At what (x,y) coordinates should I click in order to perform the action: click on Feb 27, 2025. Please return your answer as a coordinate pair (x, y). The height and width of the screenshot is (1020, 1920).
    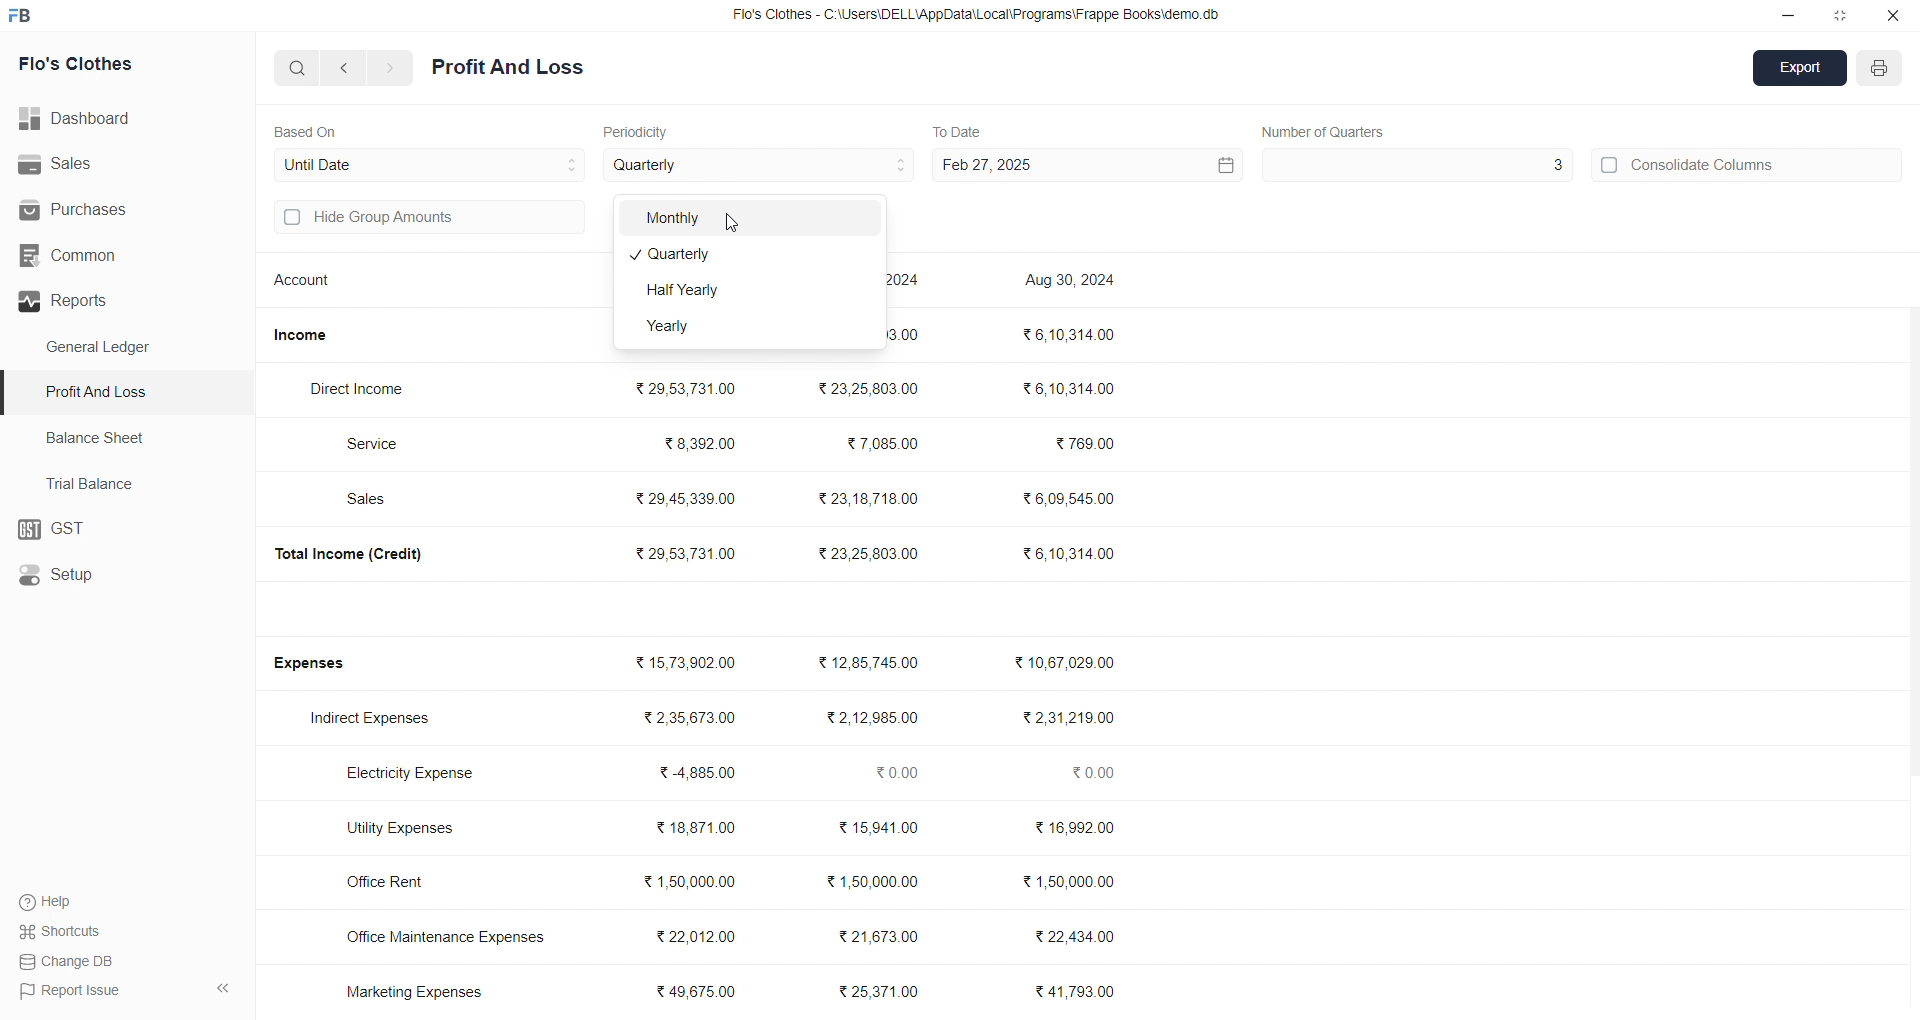
    Looking at the image, I should click on (1084, 165).